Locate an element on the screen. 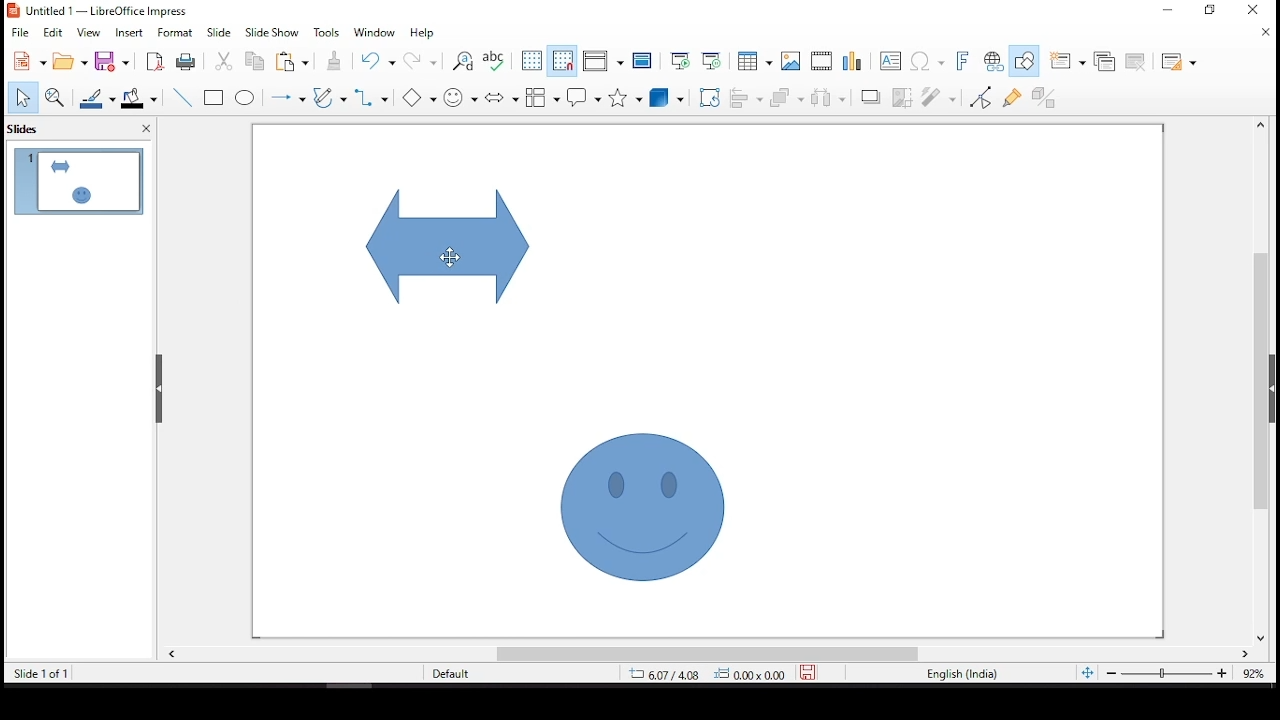 This screenshot has height=720, width=1280. fit slide to current window is located at coordinates (1085, 672).